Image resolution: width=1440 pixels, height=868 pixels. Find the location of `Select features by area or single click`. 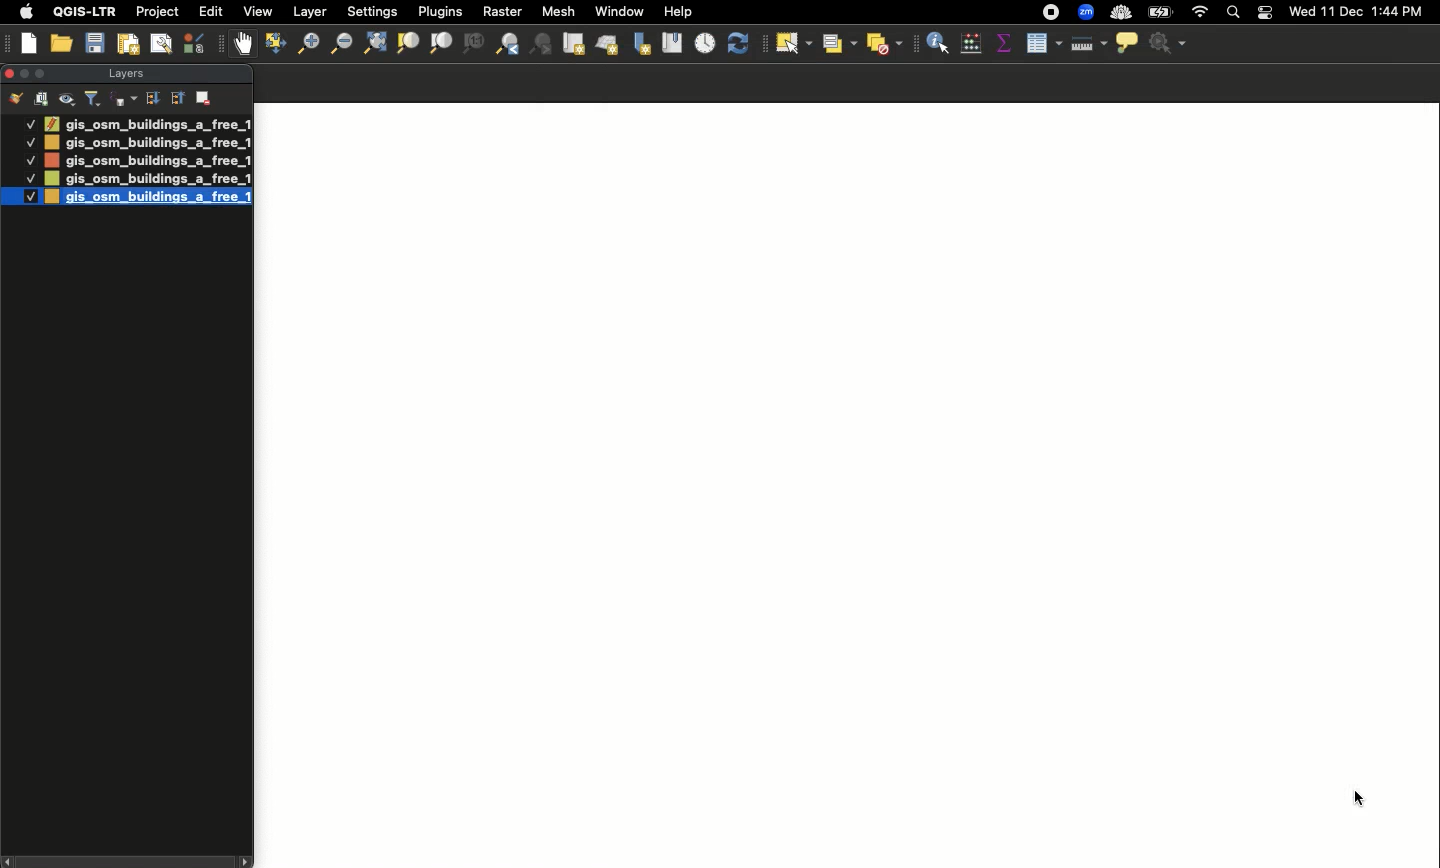

Select features by area or single click is located at coordinates (794, 44).